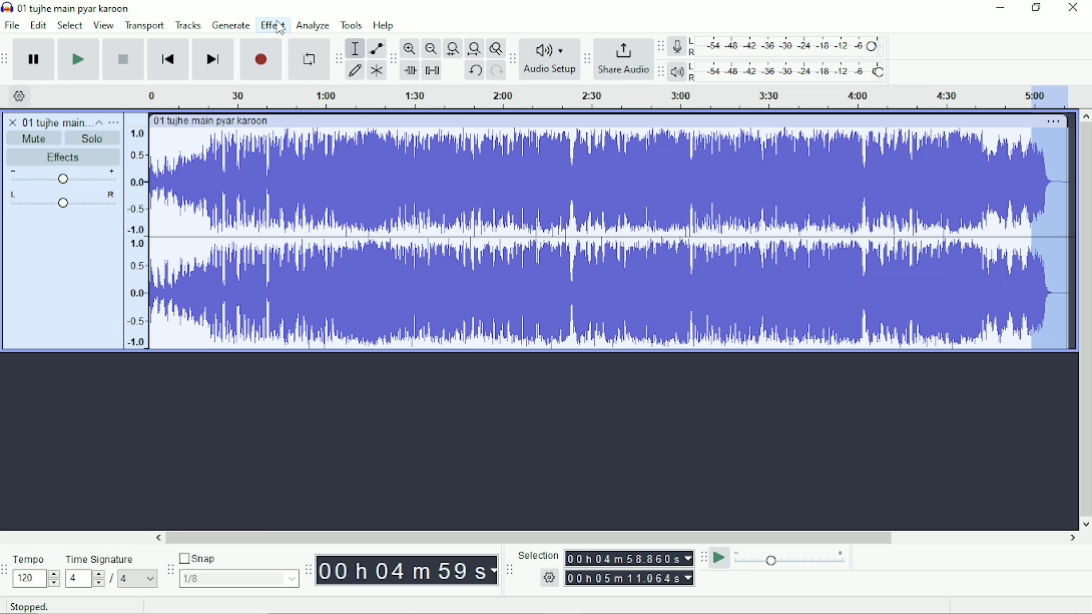  I want to click on Record, so click(262, 60).